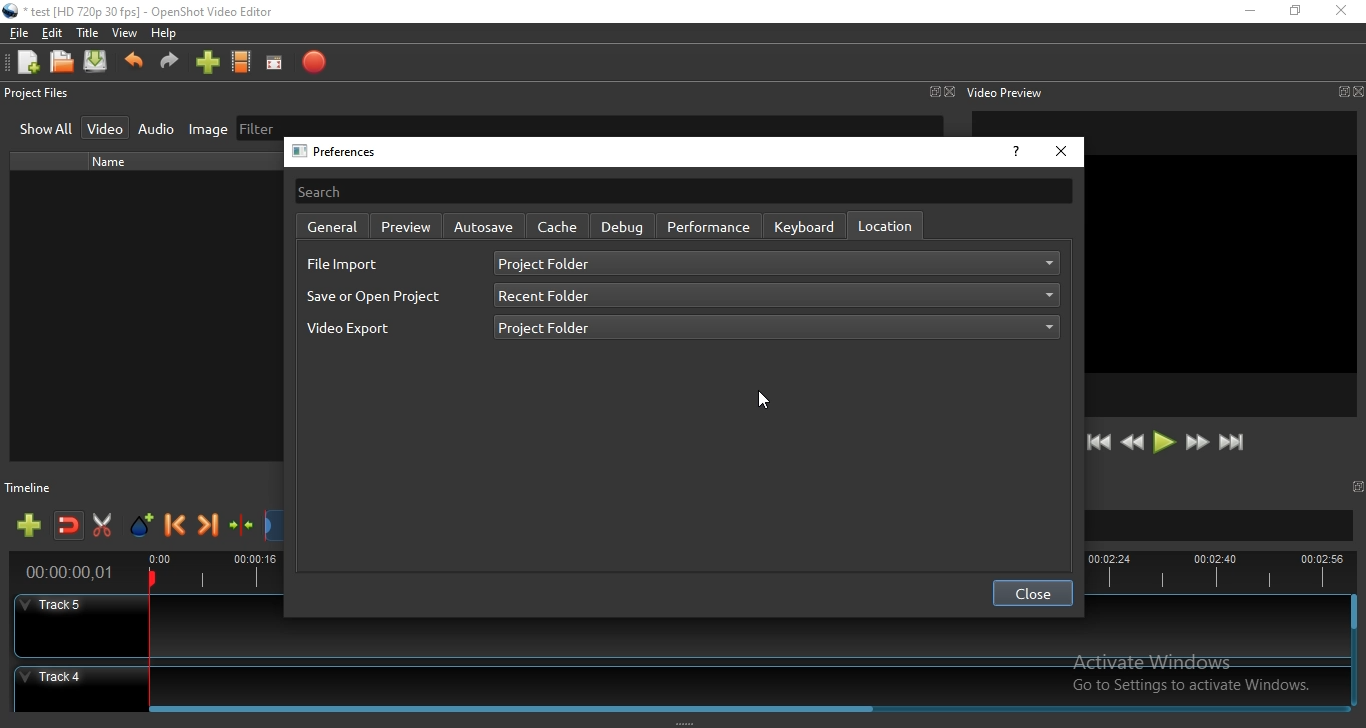  Describe the element at coordinates (143, 526) in the screenshot. I see `Add marker` at that location.